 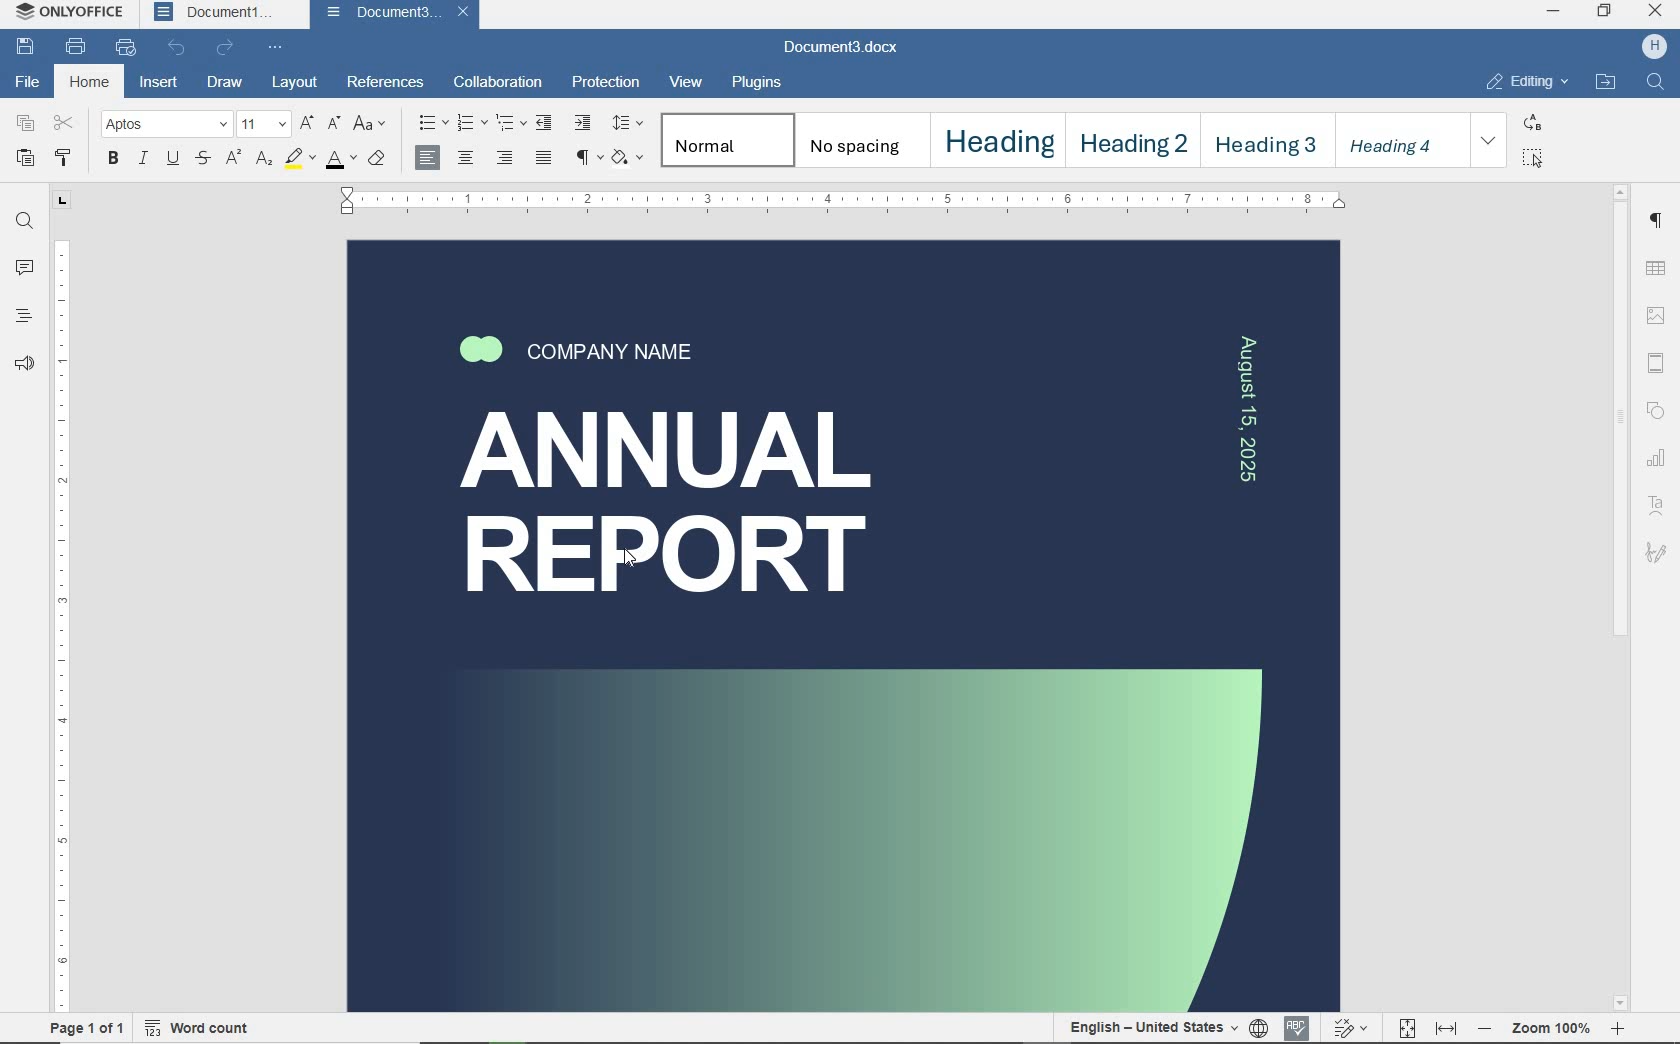 What do you see at coordinates (61, 203) in the screenshot?
I see `tab tool` at bounding box center [61, 203].